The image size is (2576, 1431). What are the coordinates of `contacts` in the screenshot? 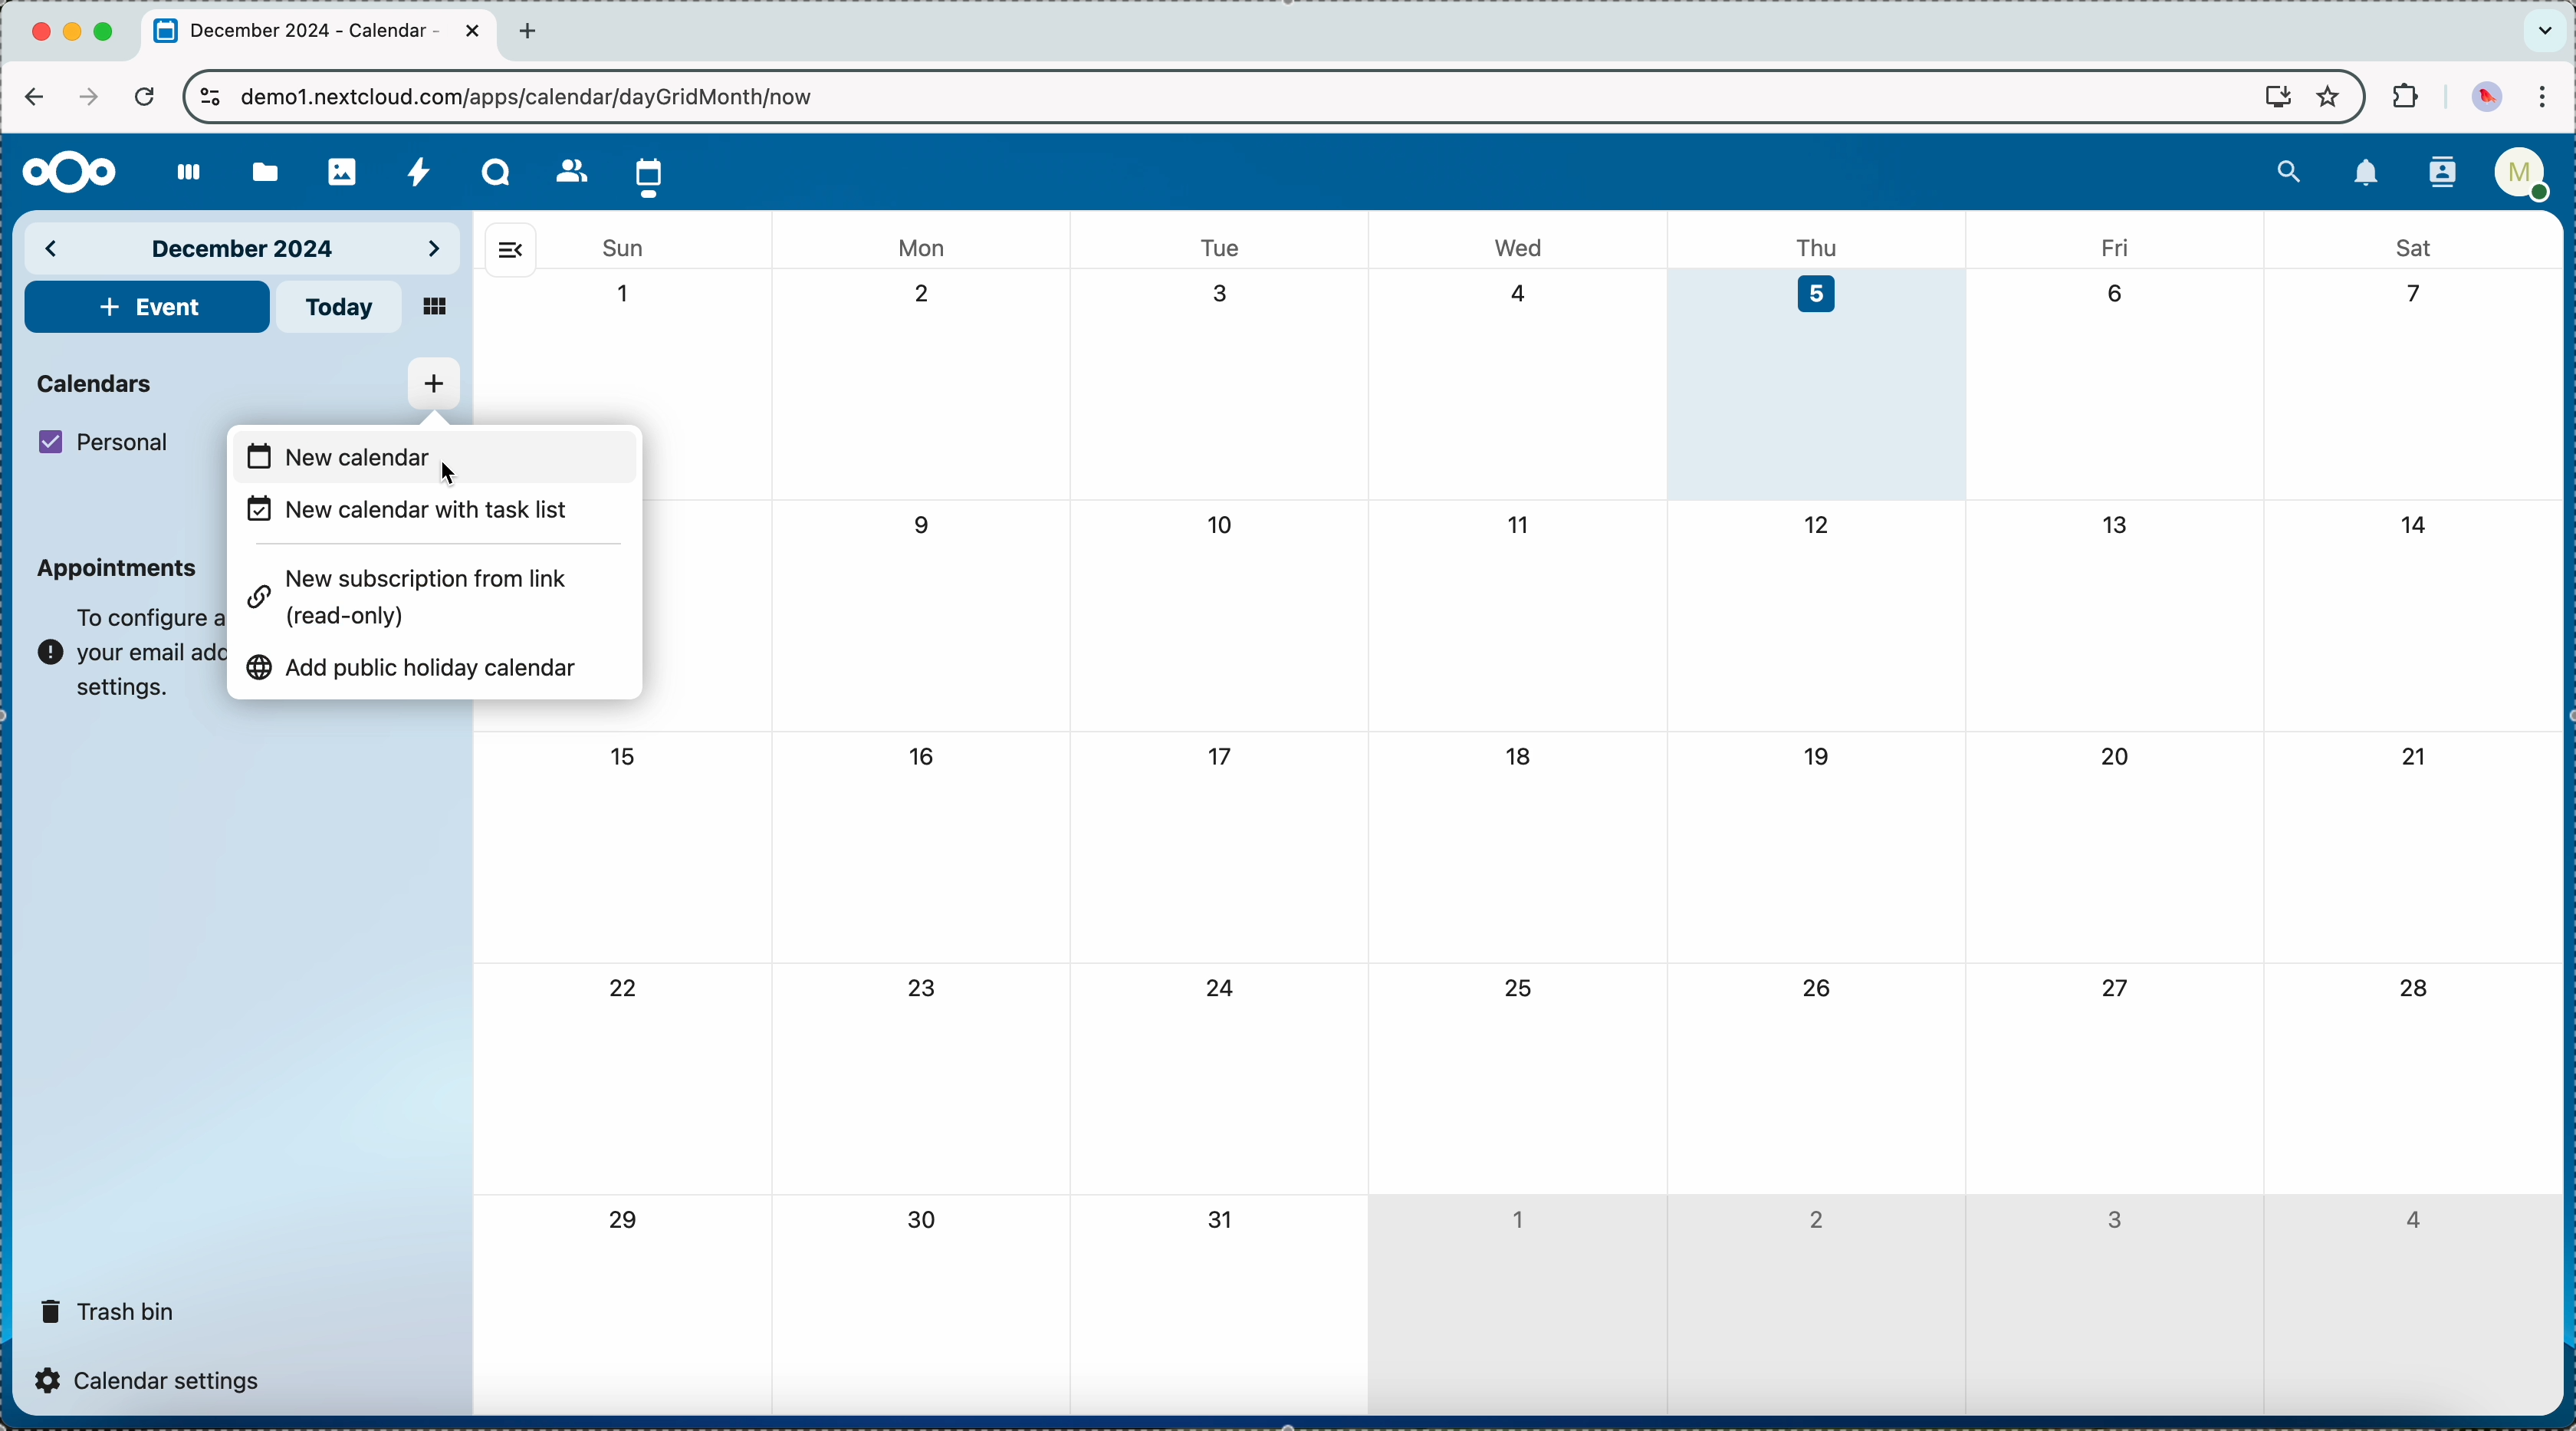 It's located at (2436, 175).